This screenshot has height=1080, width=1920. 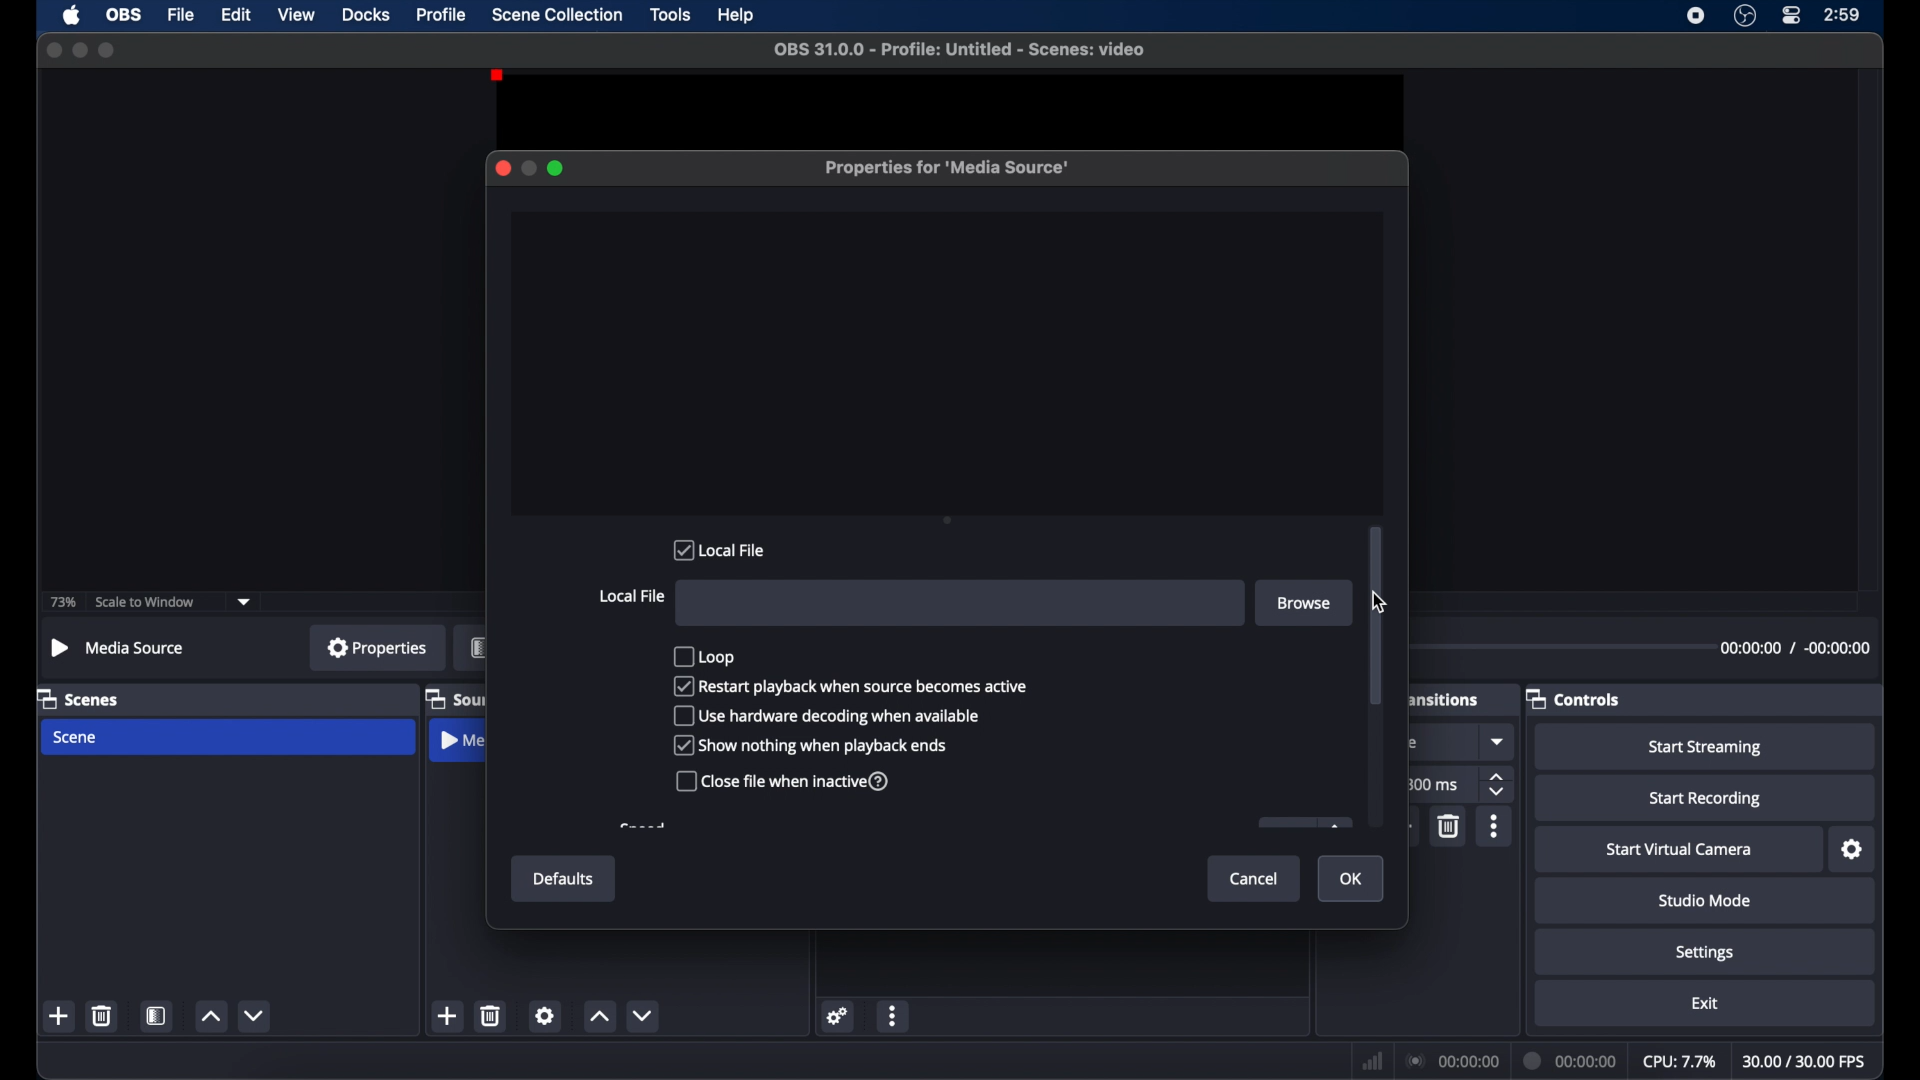 I want to click on docks, so click(x=367, y=16).